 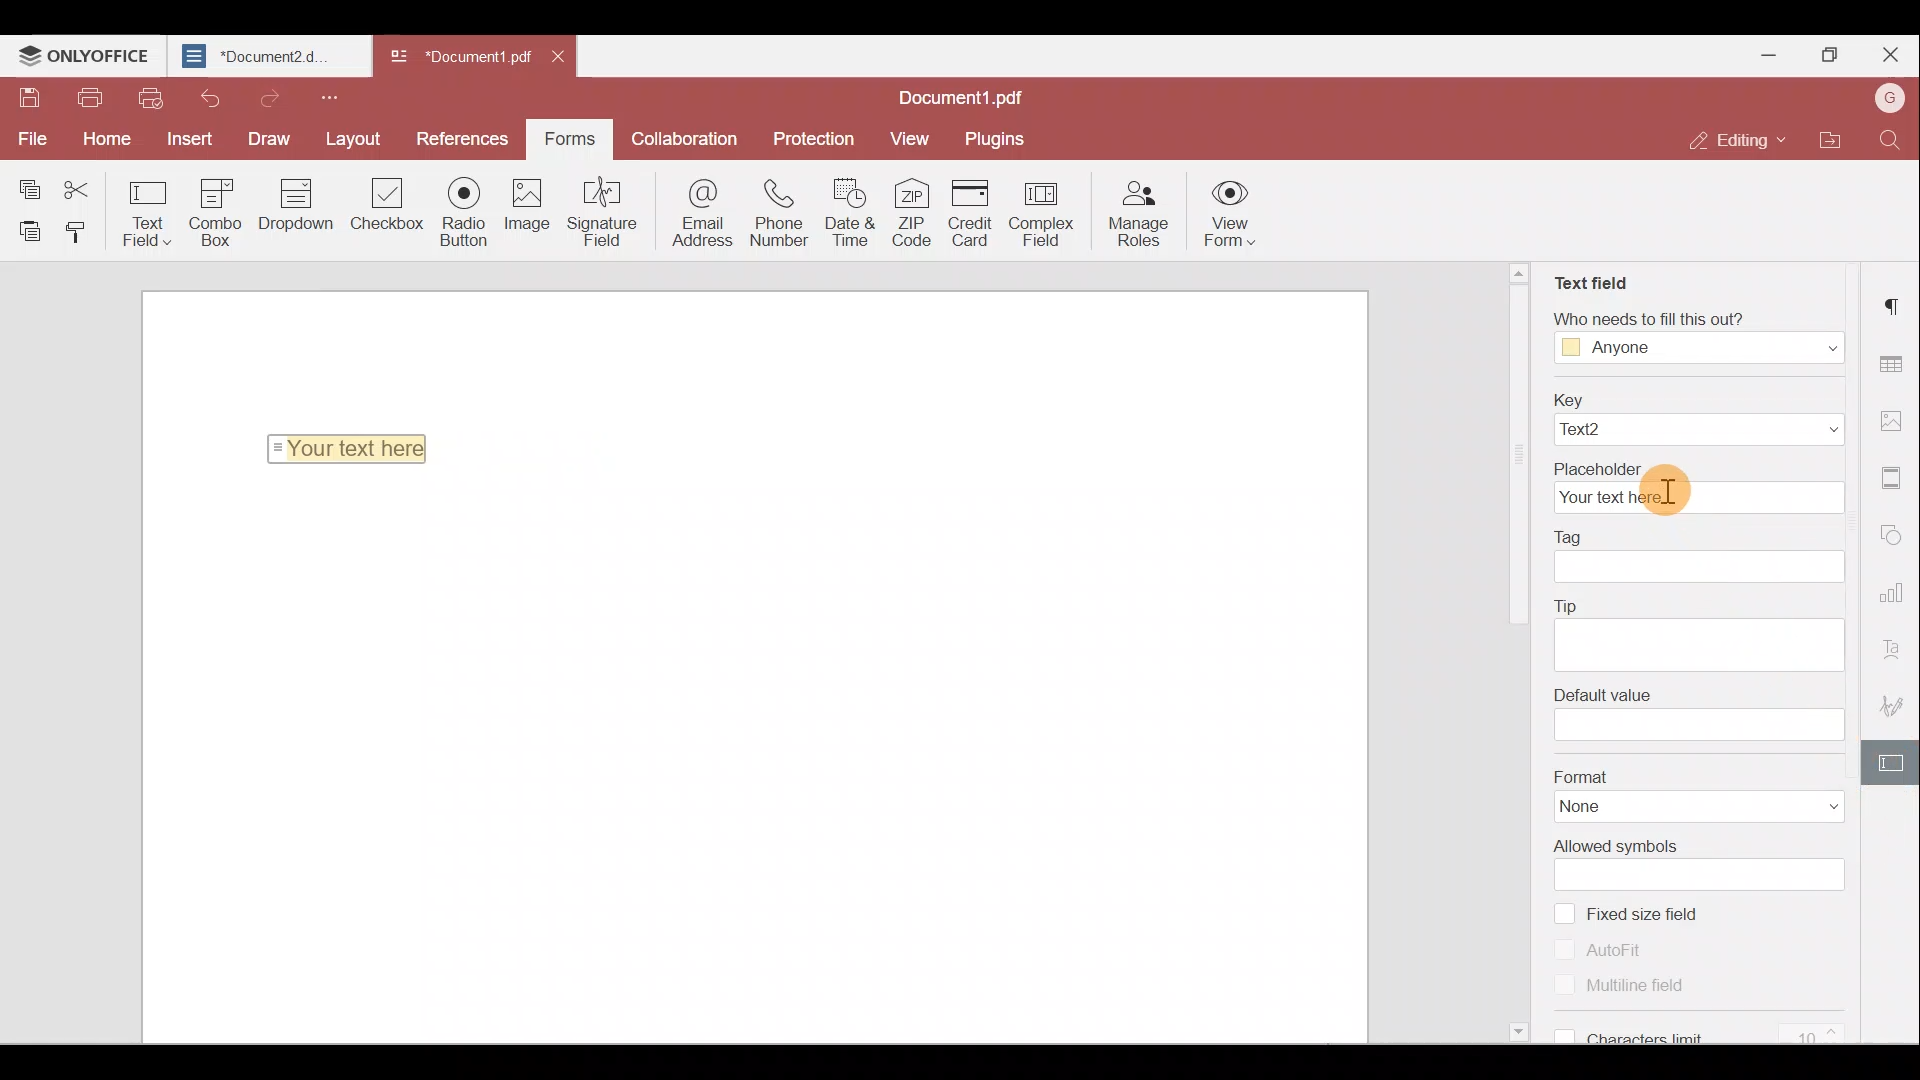 I want to click on Combo box, so click(x=223, y=210).